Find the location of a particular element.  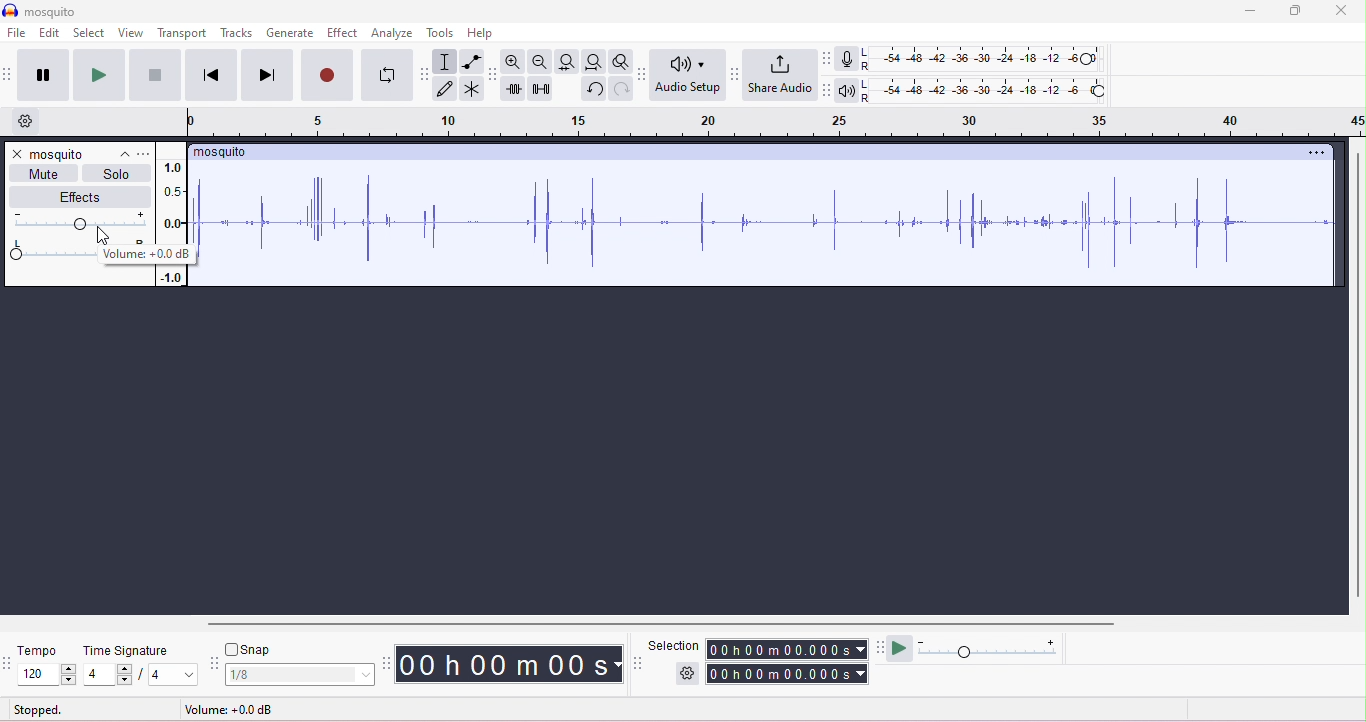

tempo is located at coordinates (38, 651).